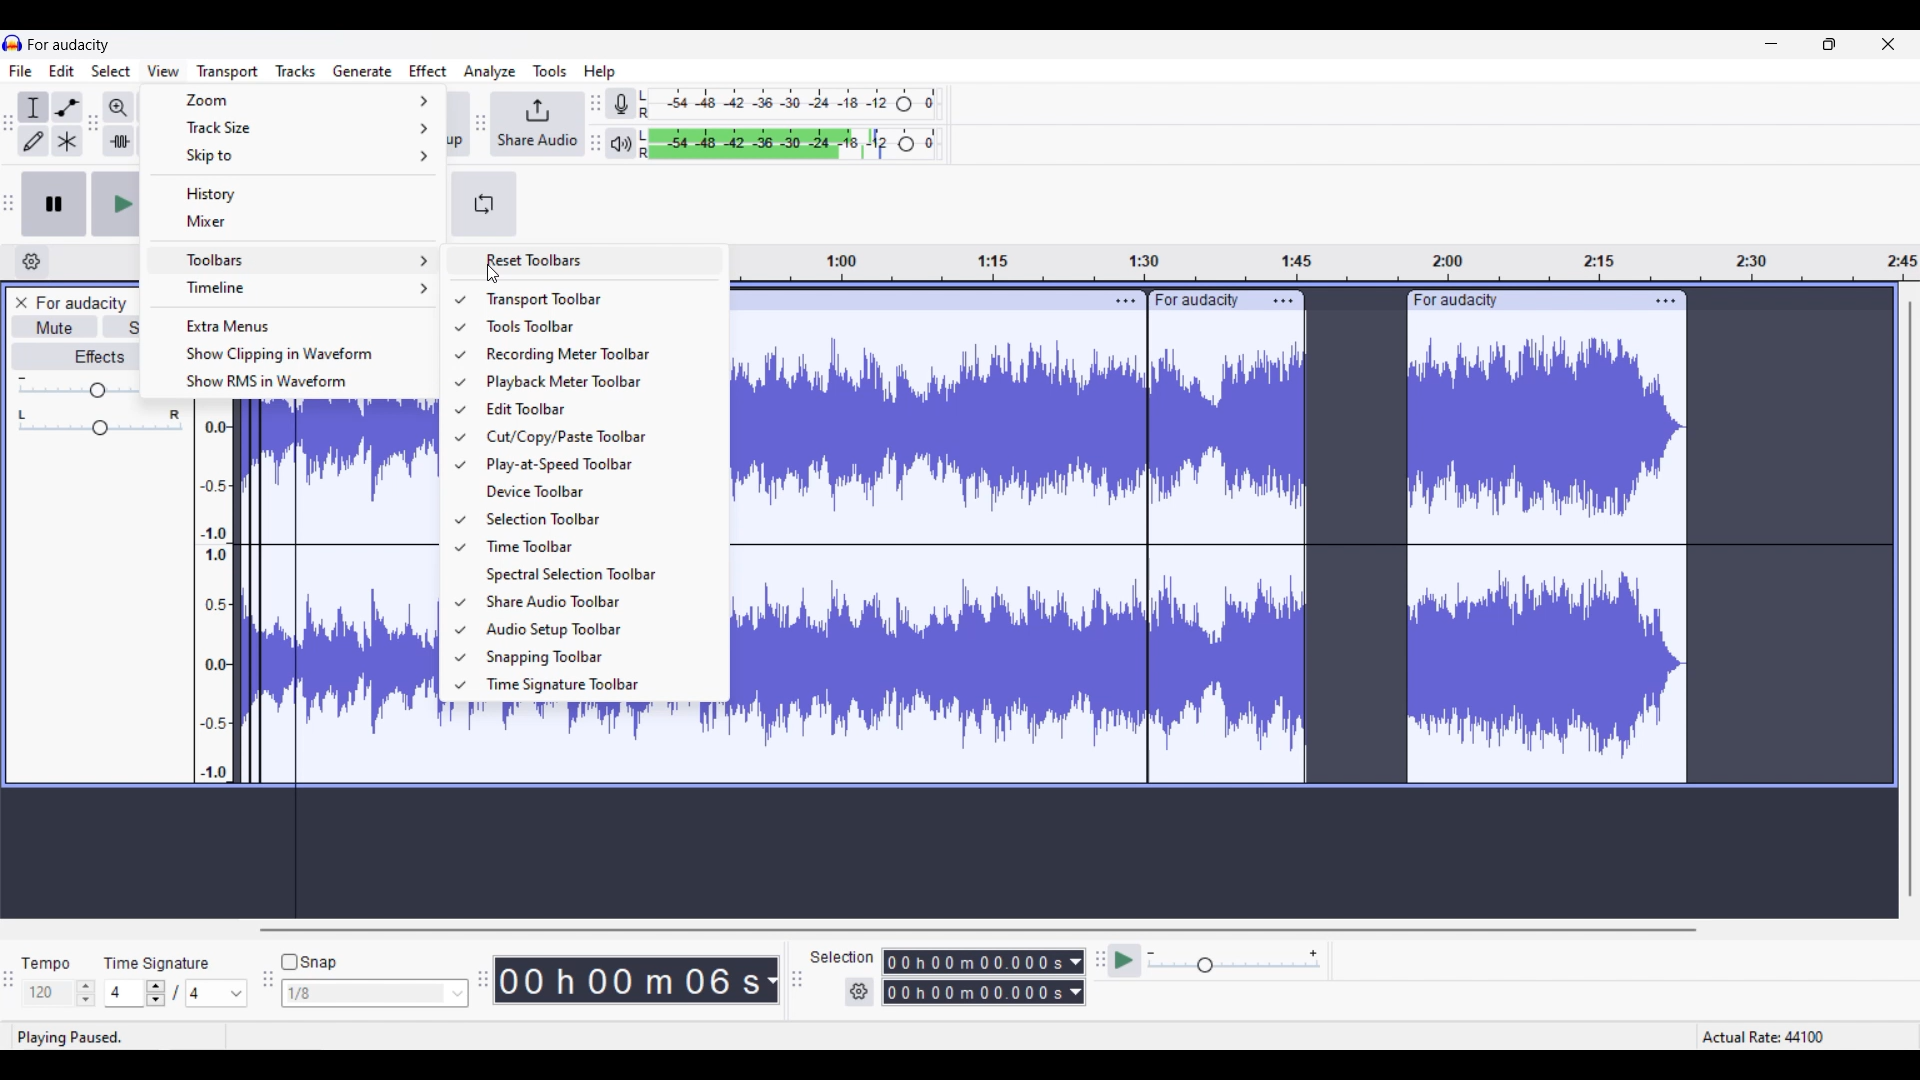 This screenshot has height=1080, width=1920. I want to click on Zoom in, so click(118, 108).